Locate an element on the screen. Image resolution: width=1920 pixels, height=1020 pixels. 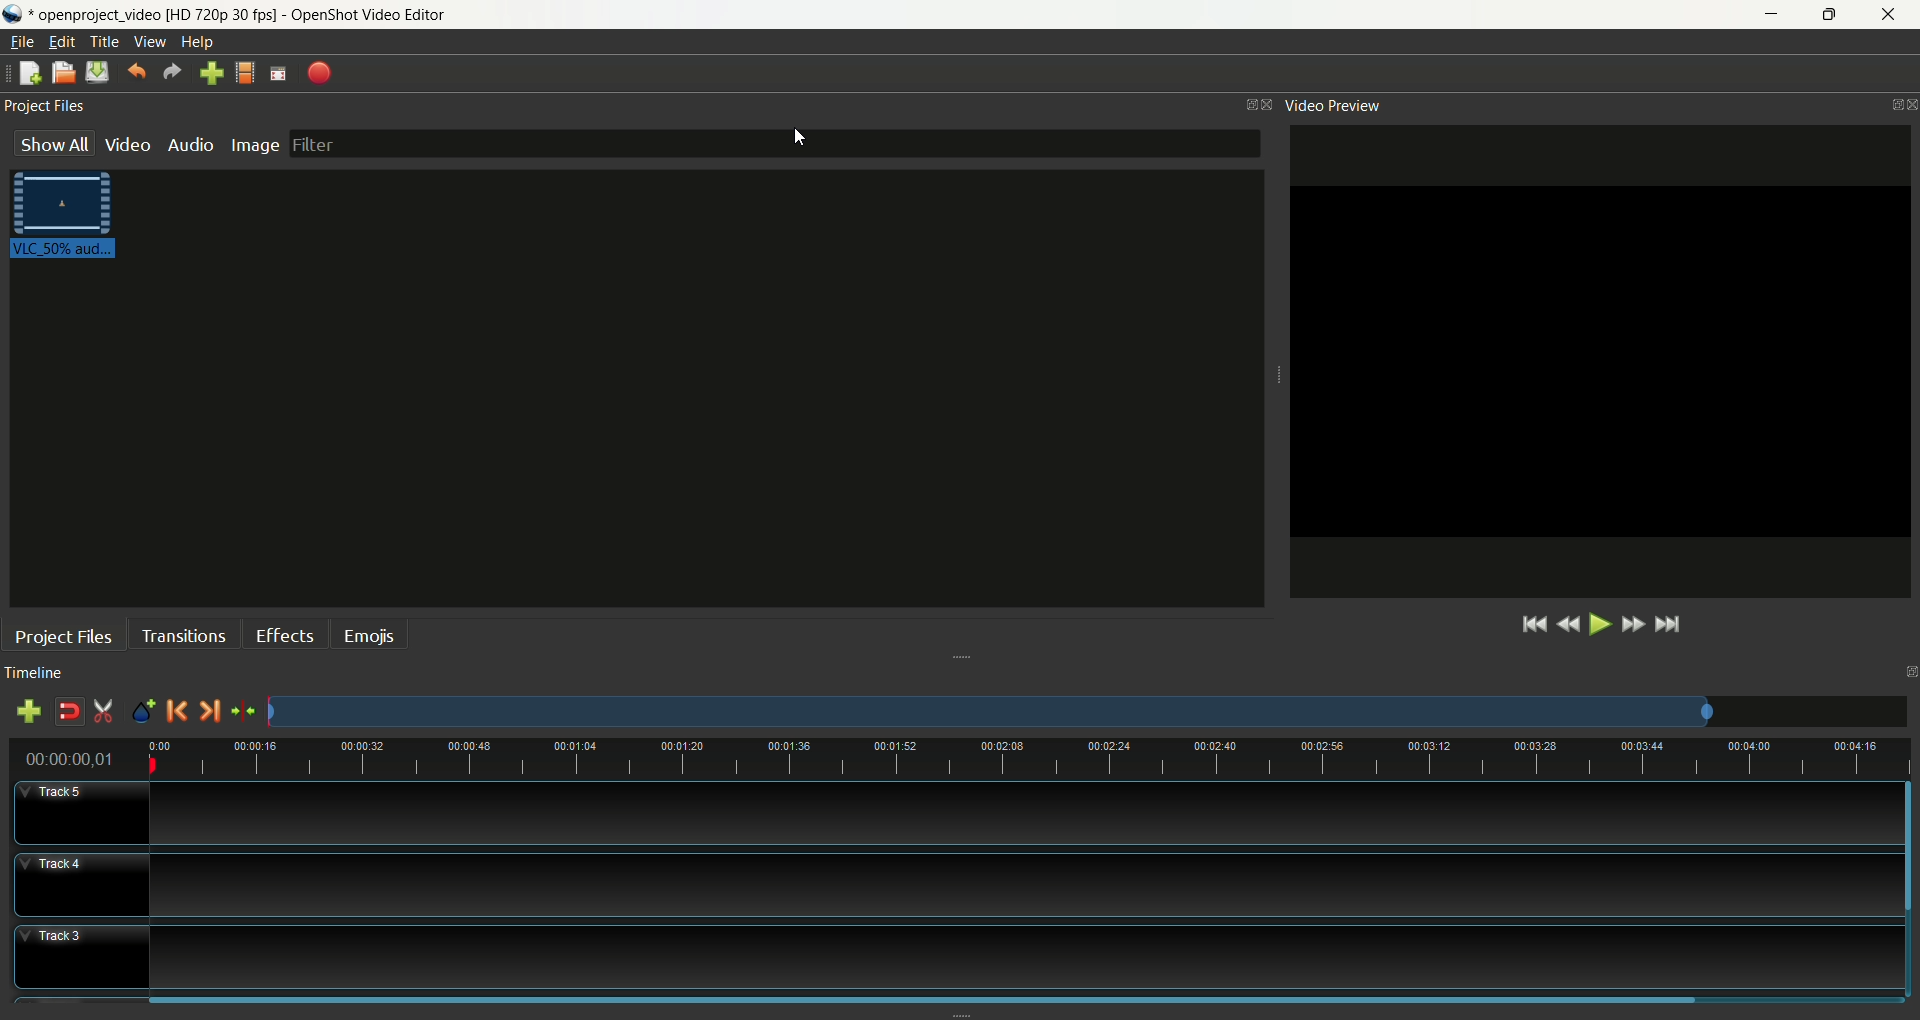
effects is located at coordinates (286, 633).